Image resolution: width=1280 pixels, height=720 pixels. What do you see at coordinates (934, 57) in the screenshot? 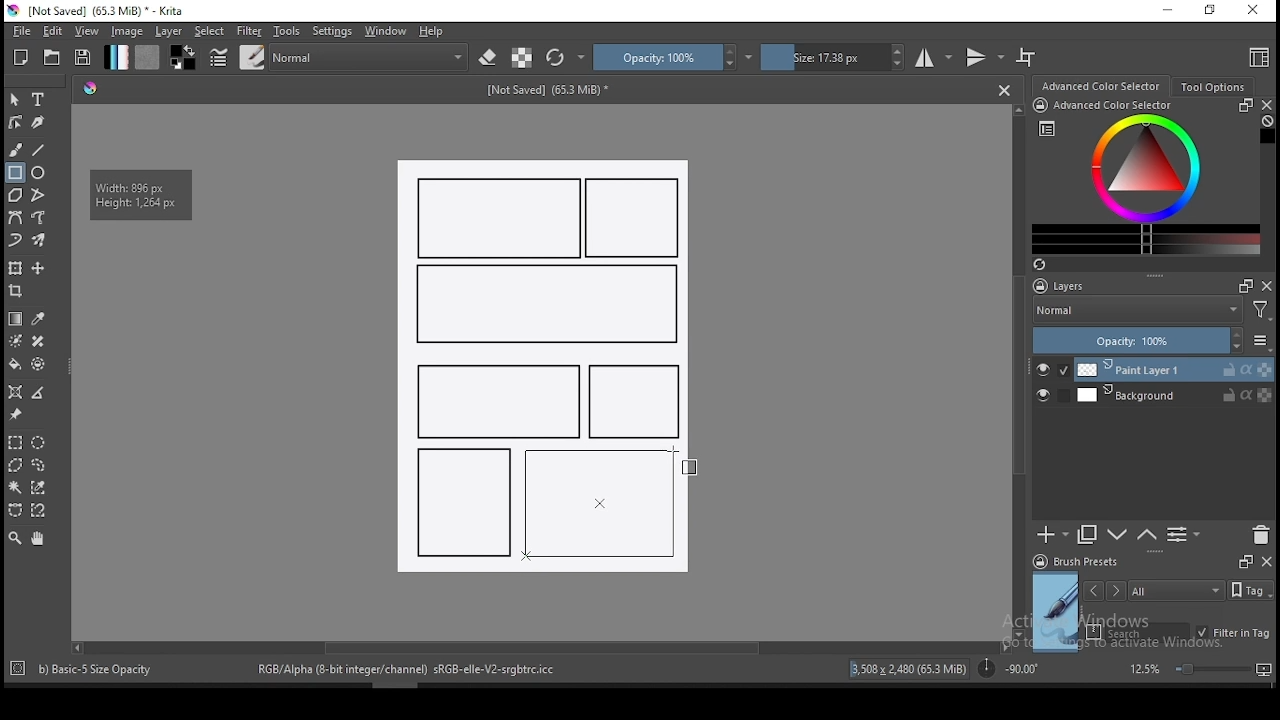
I see `horizontal mirror tool` at bounding box center [934, 57].